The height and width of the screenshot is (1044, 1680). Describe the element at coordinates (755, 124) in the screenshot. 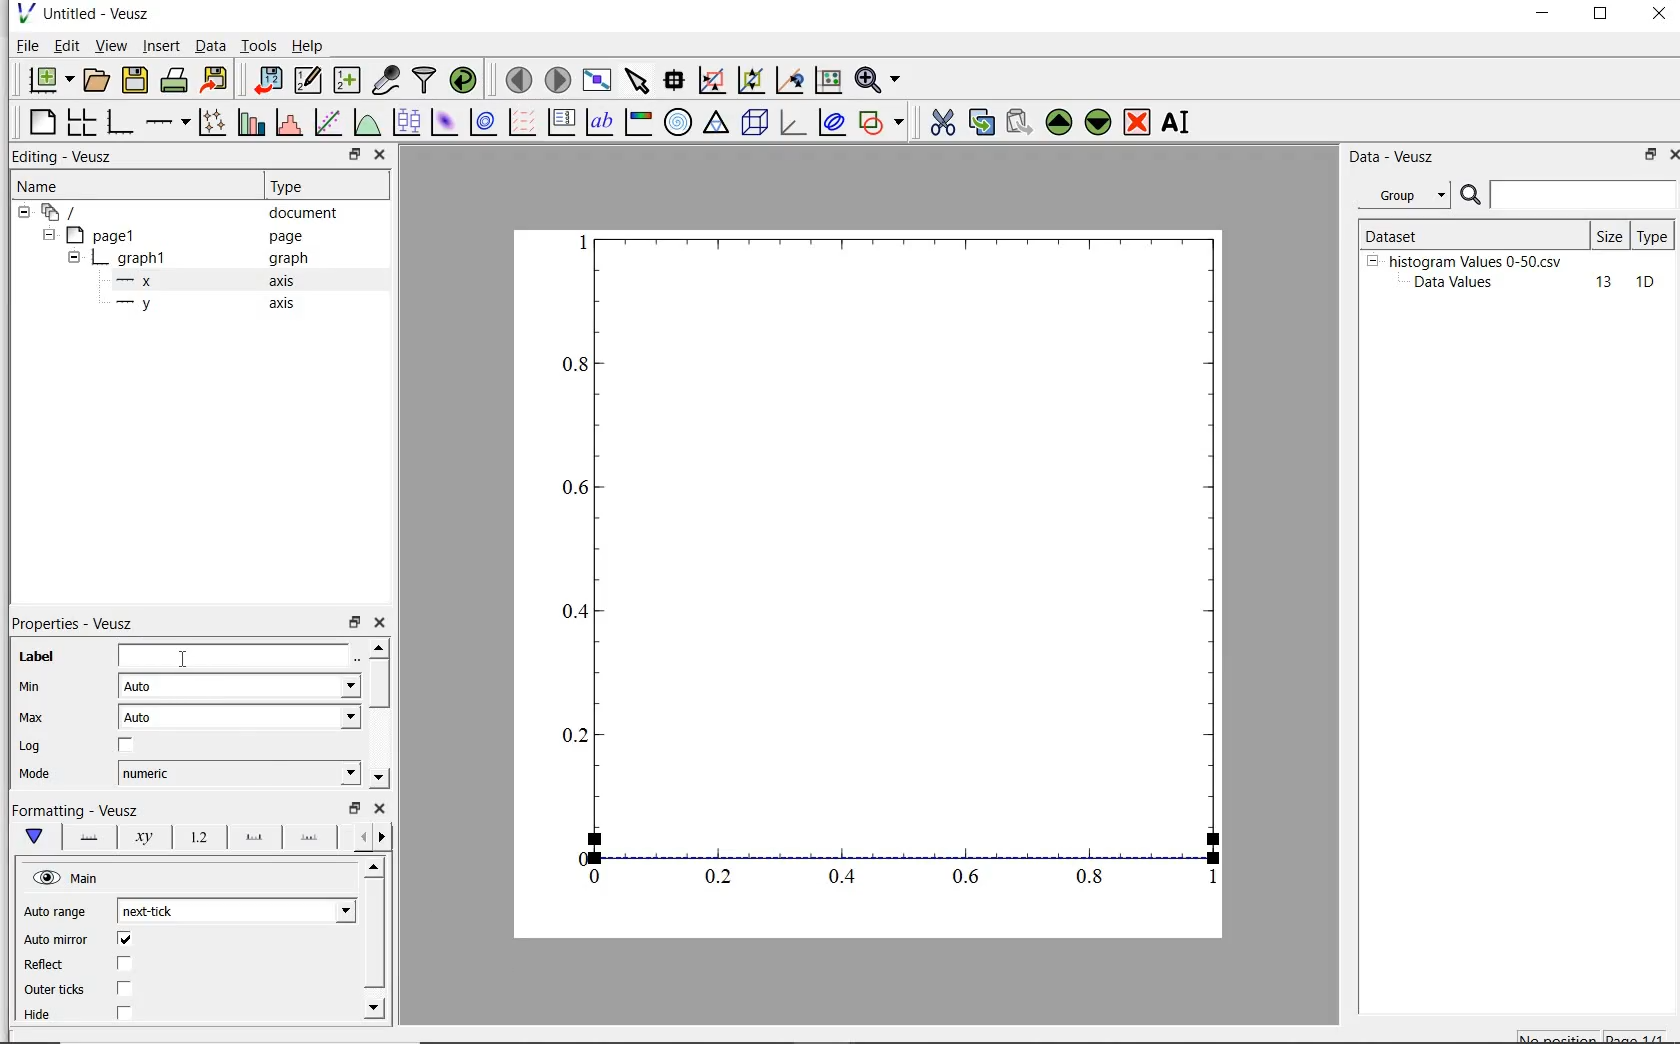

I see `3d scene` at that location.